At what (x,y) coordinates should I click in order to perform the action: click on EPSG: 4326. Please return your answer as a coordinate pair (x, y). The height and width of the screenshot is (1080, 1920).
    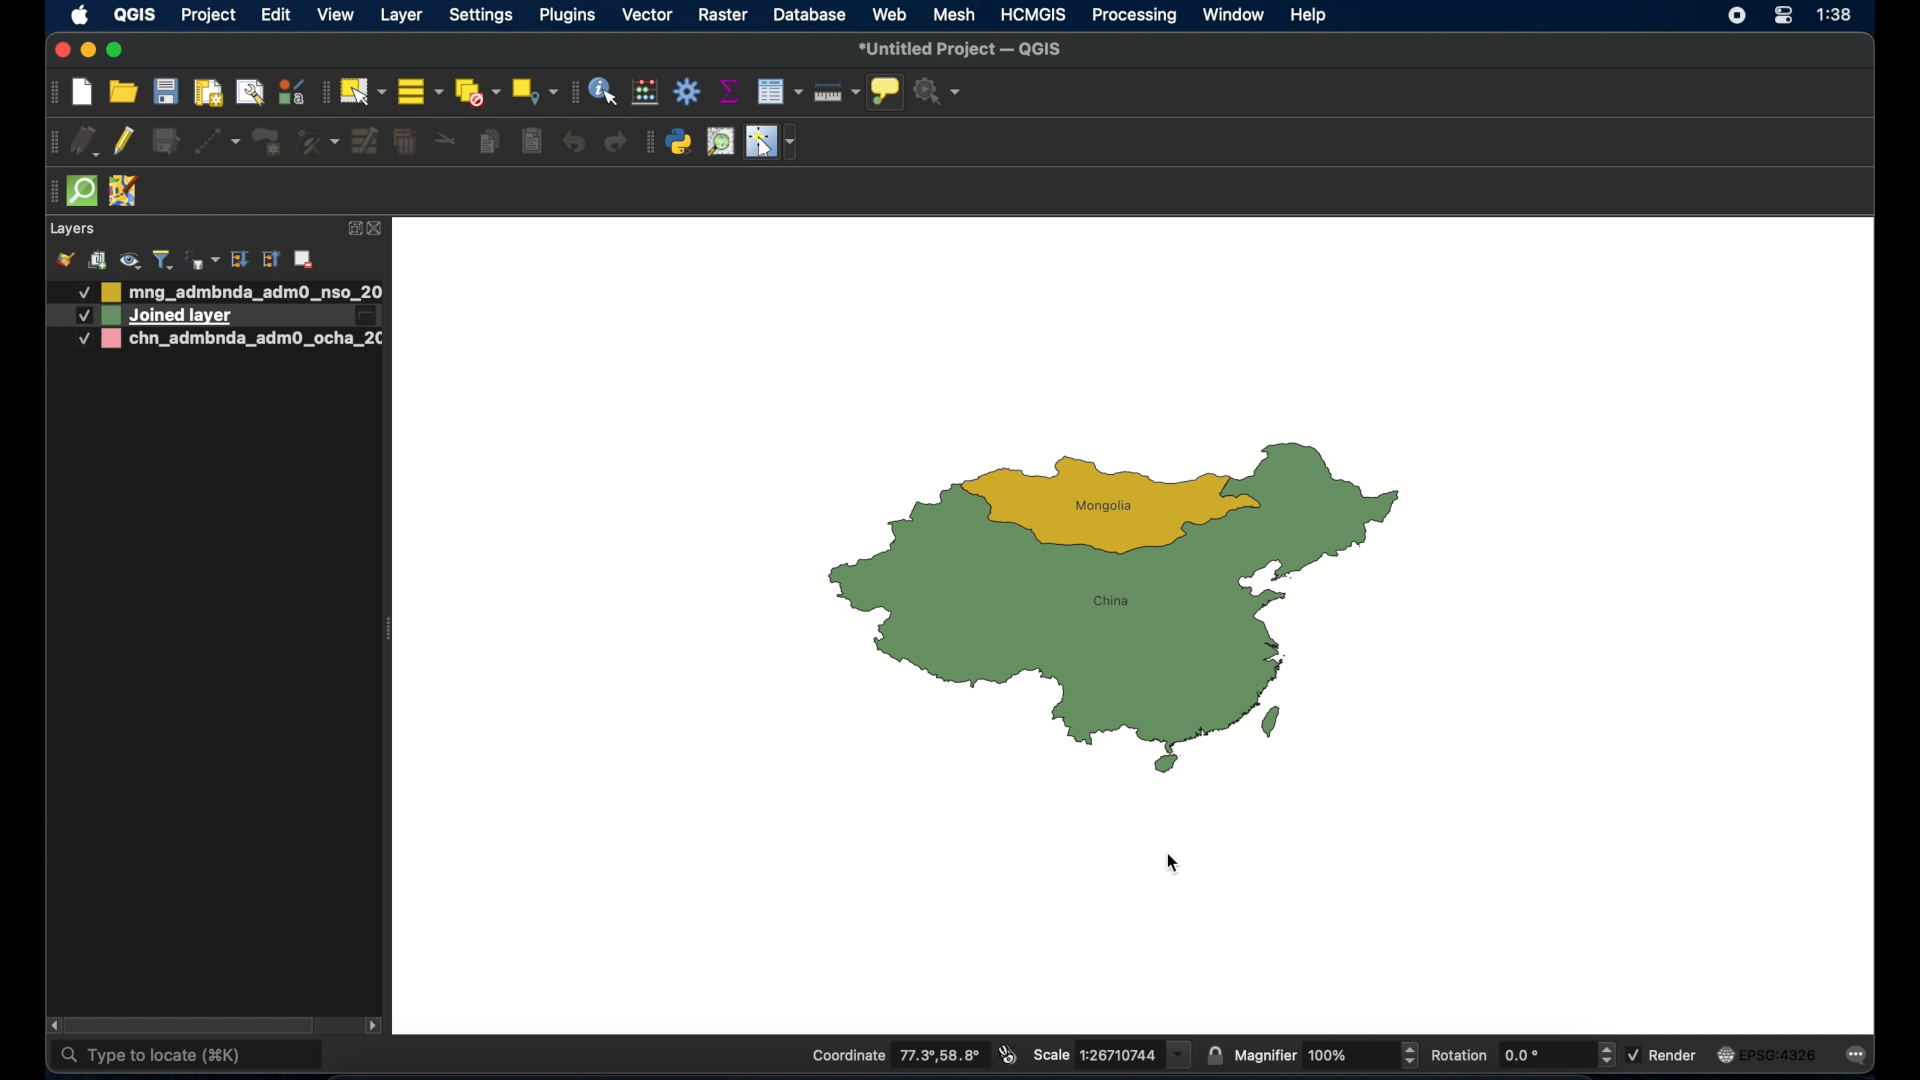
    Looking at the image, I should click on (1766, 1054).